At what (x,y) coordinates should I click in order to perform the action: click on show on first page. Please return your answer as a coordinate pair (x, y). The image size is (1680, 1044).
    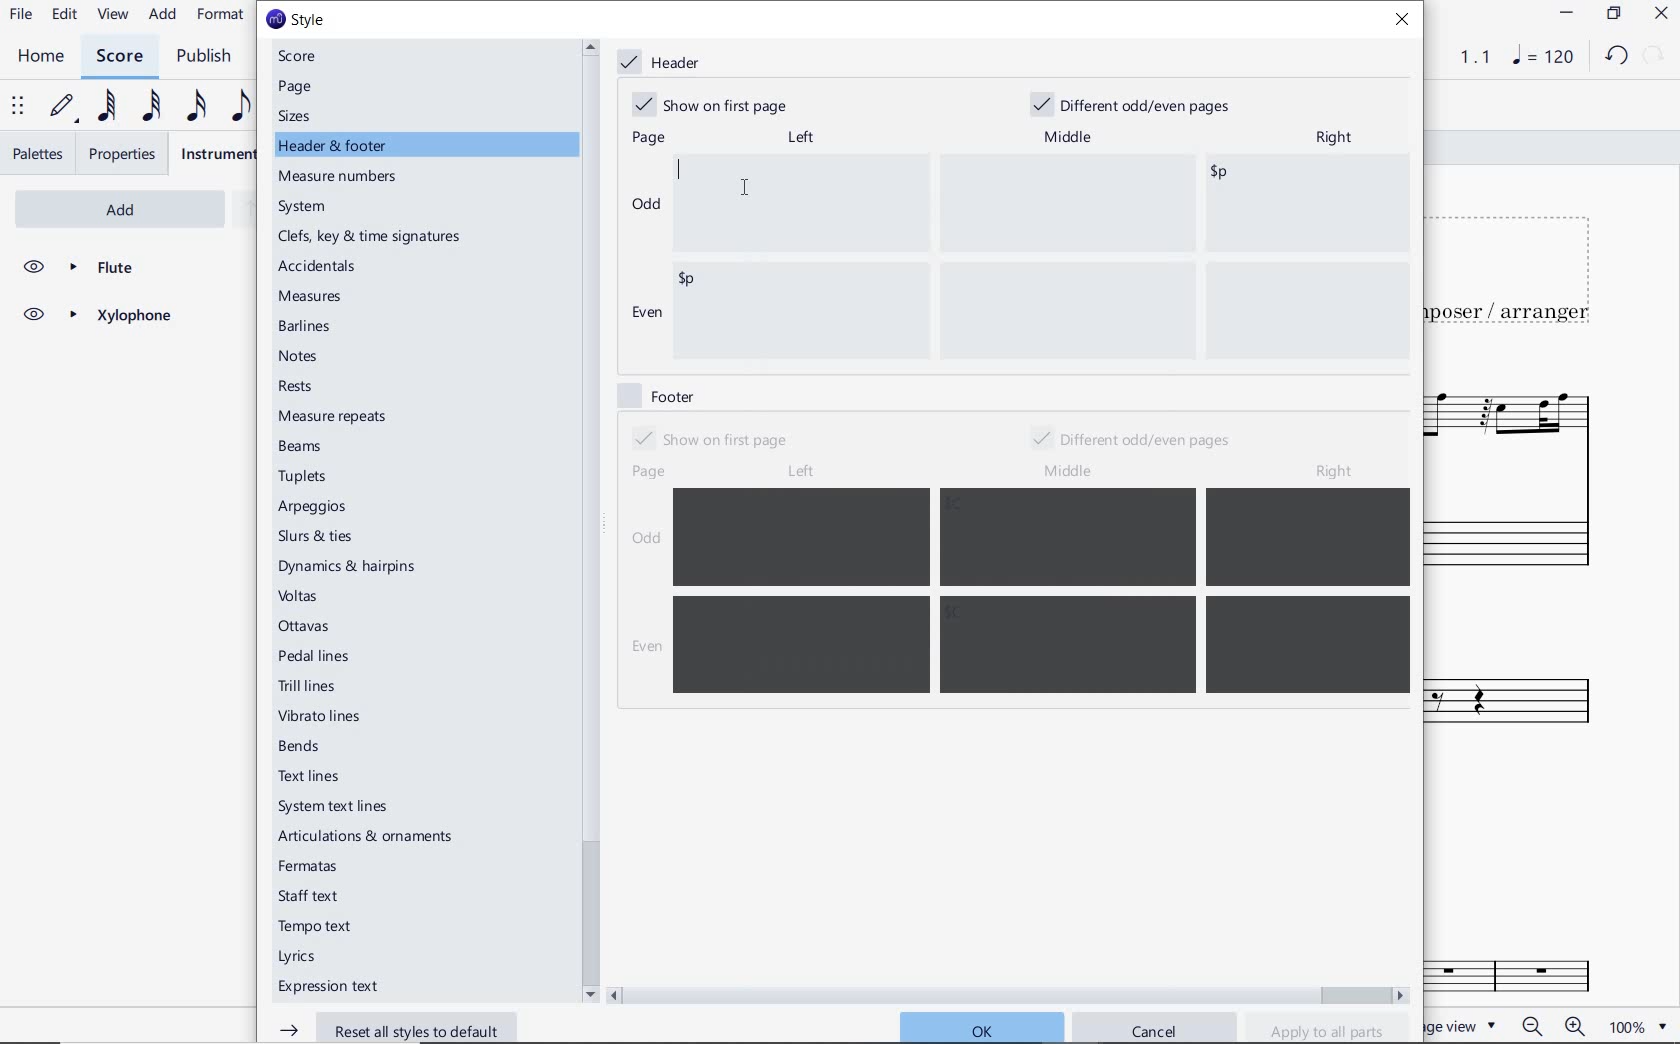
    Looking at the image, I should click on (716, 103).